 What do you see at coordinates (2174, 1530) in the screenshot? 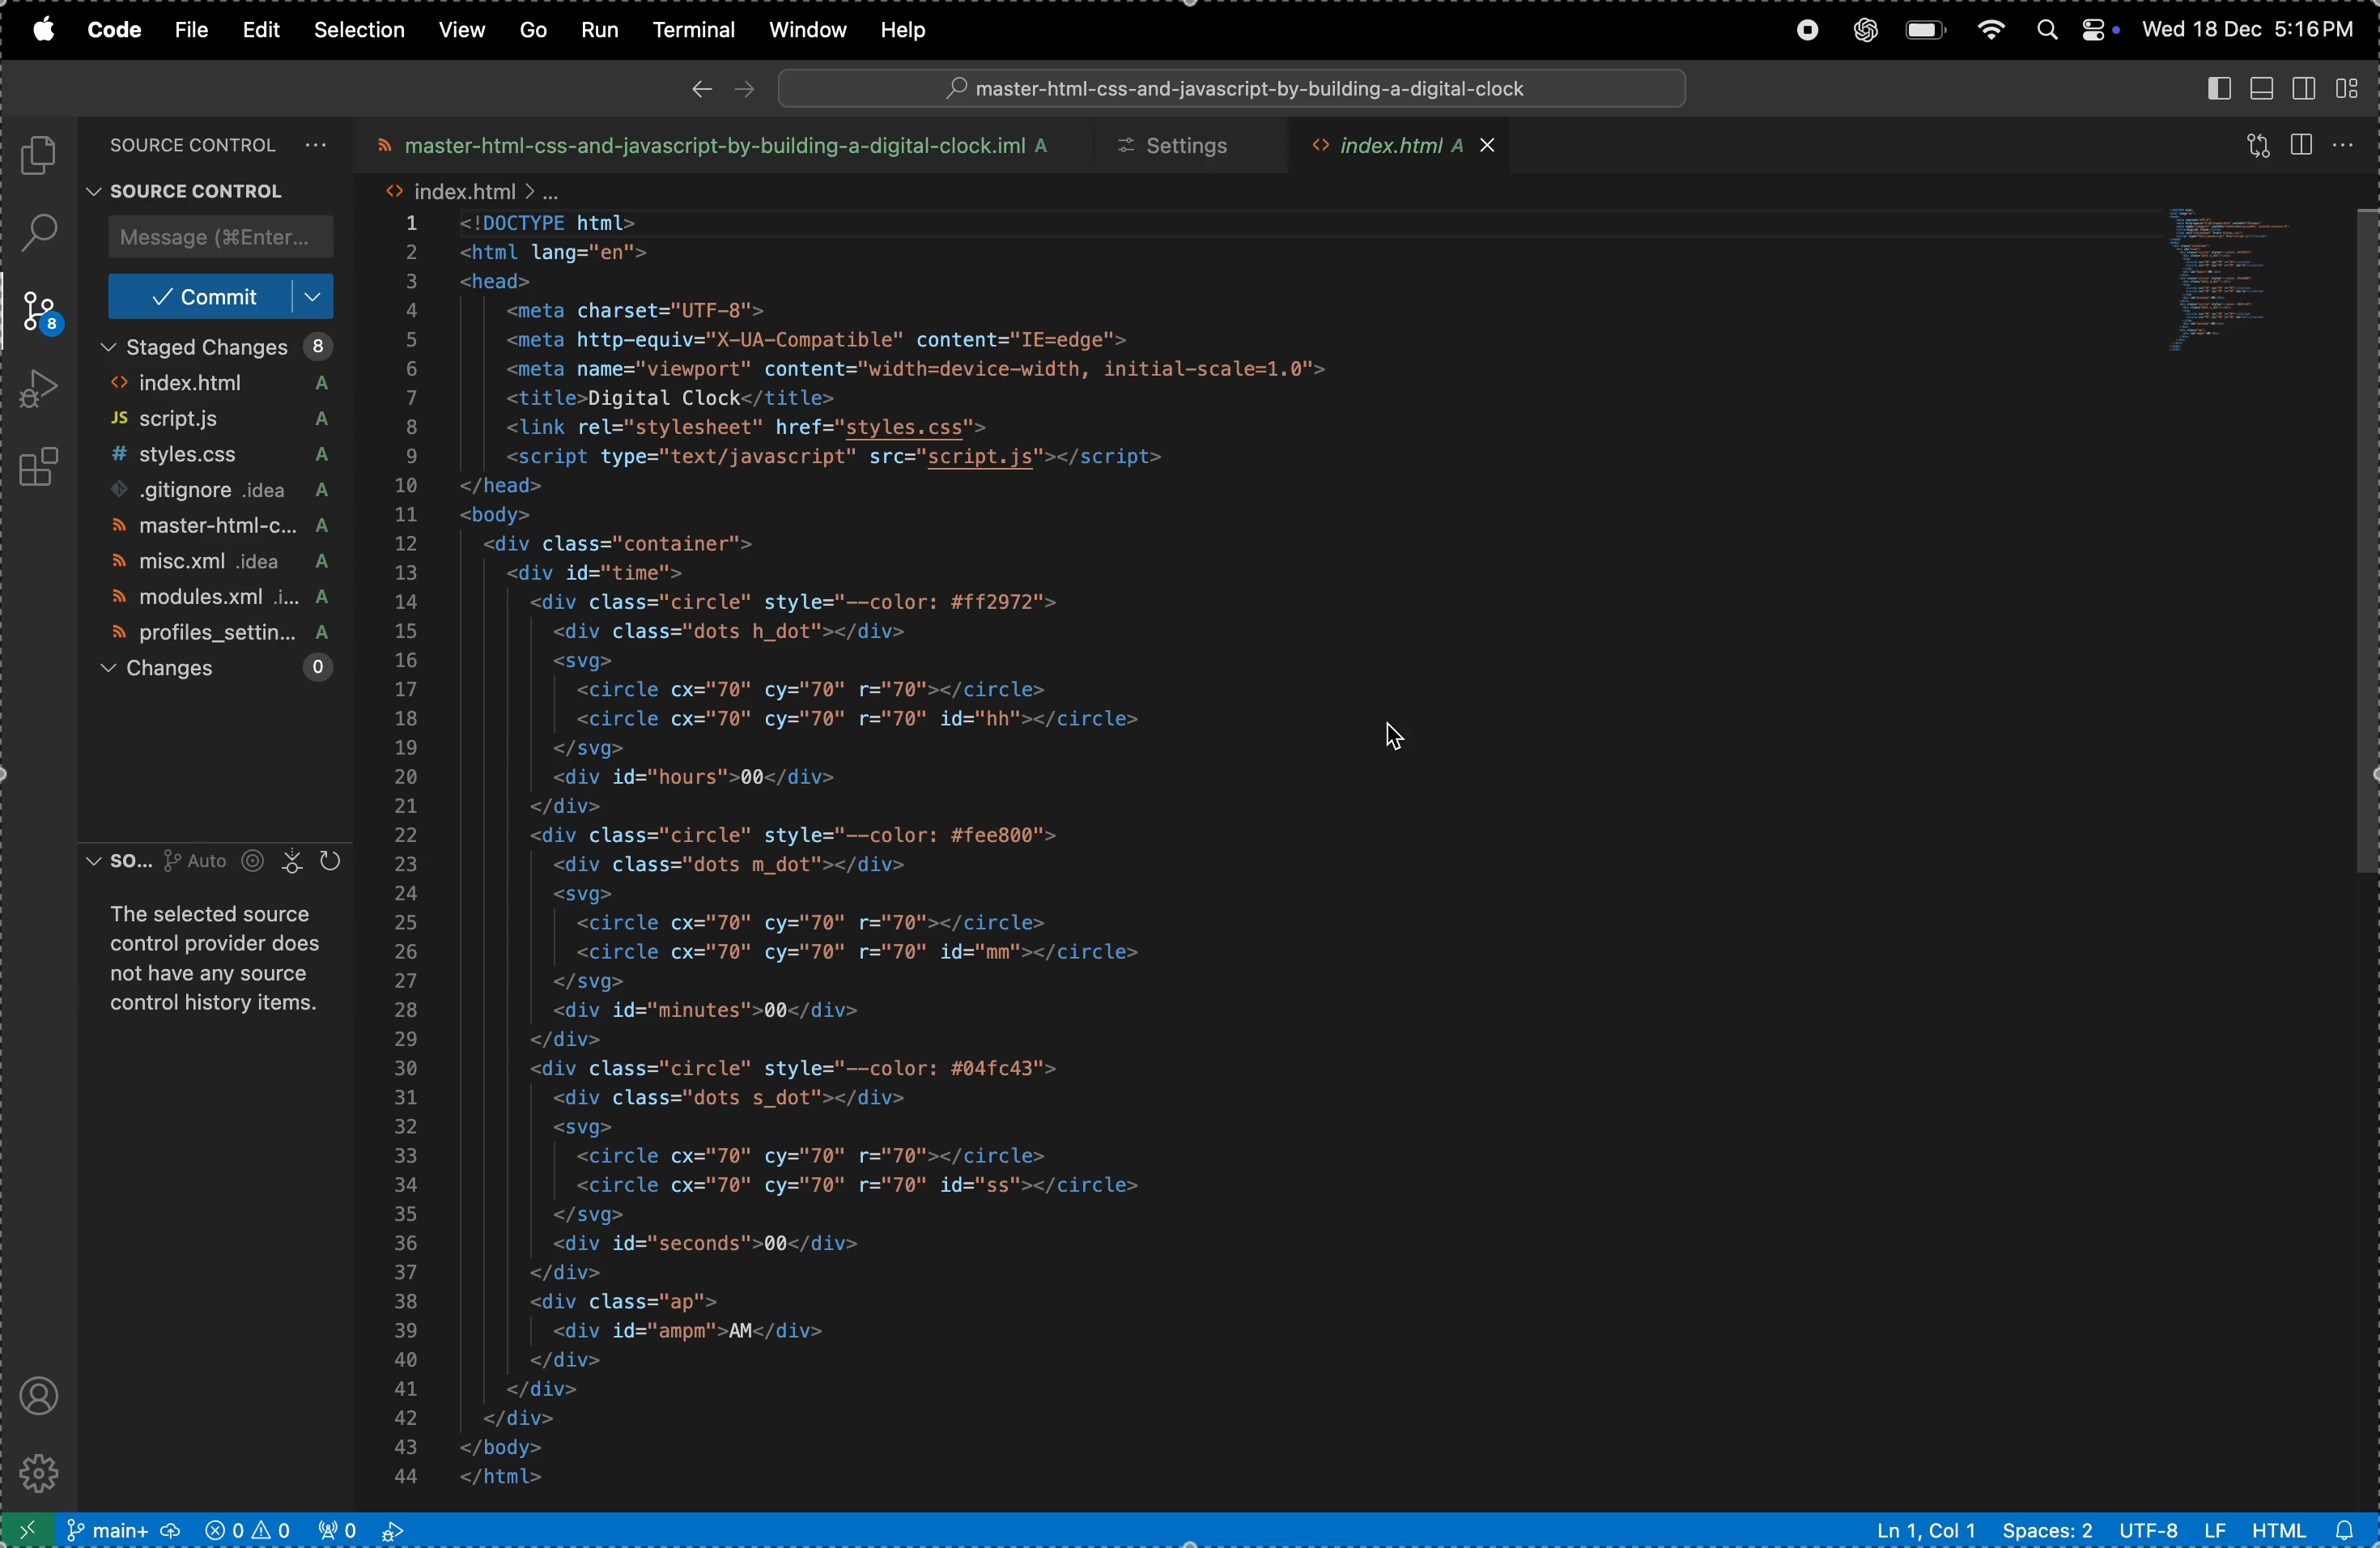
I see `utf -8 lf` at bounding box center [2174, 1530].